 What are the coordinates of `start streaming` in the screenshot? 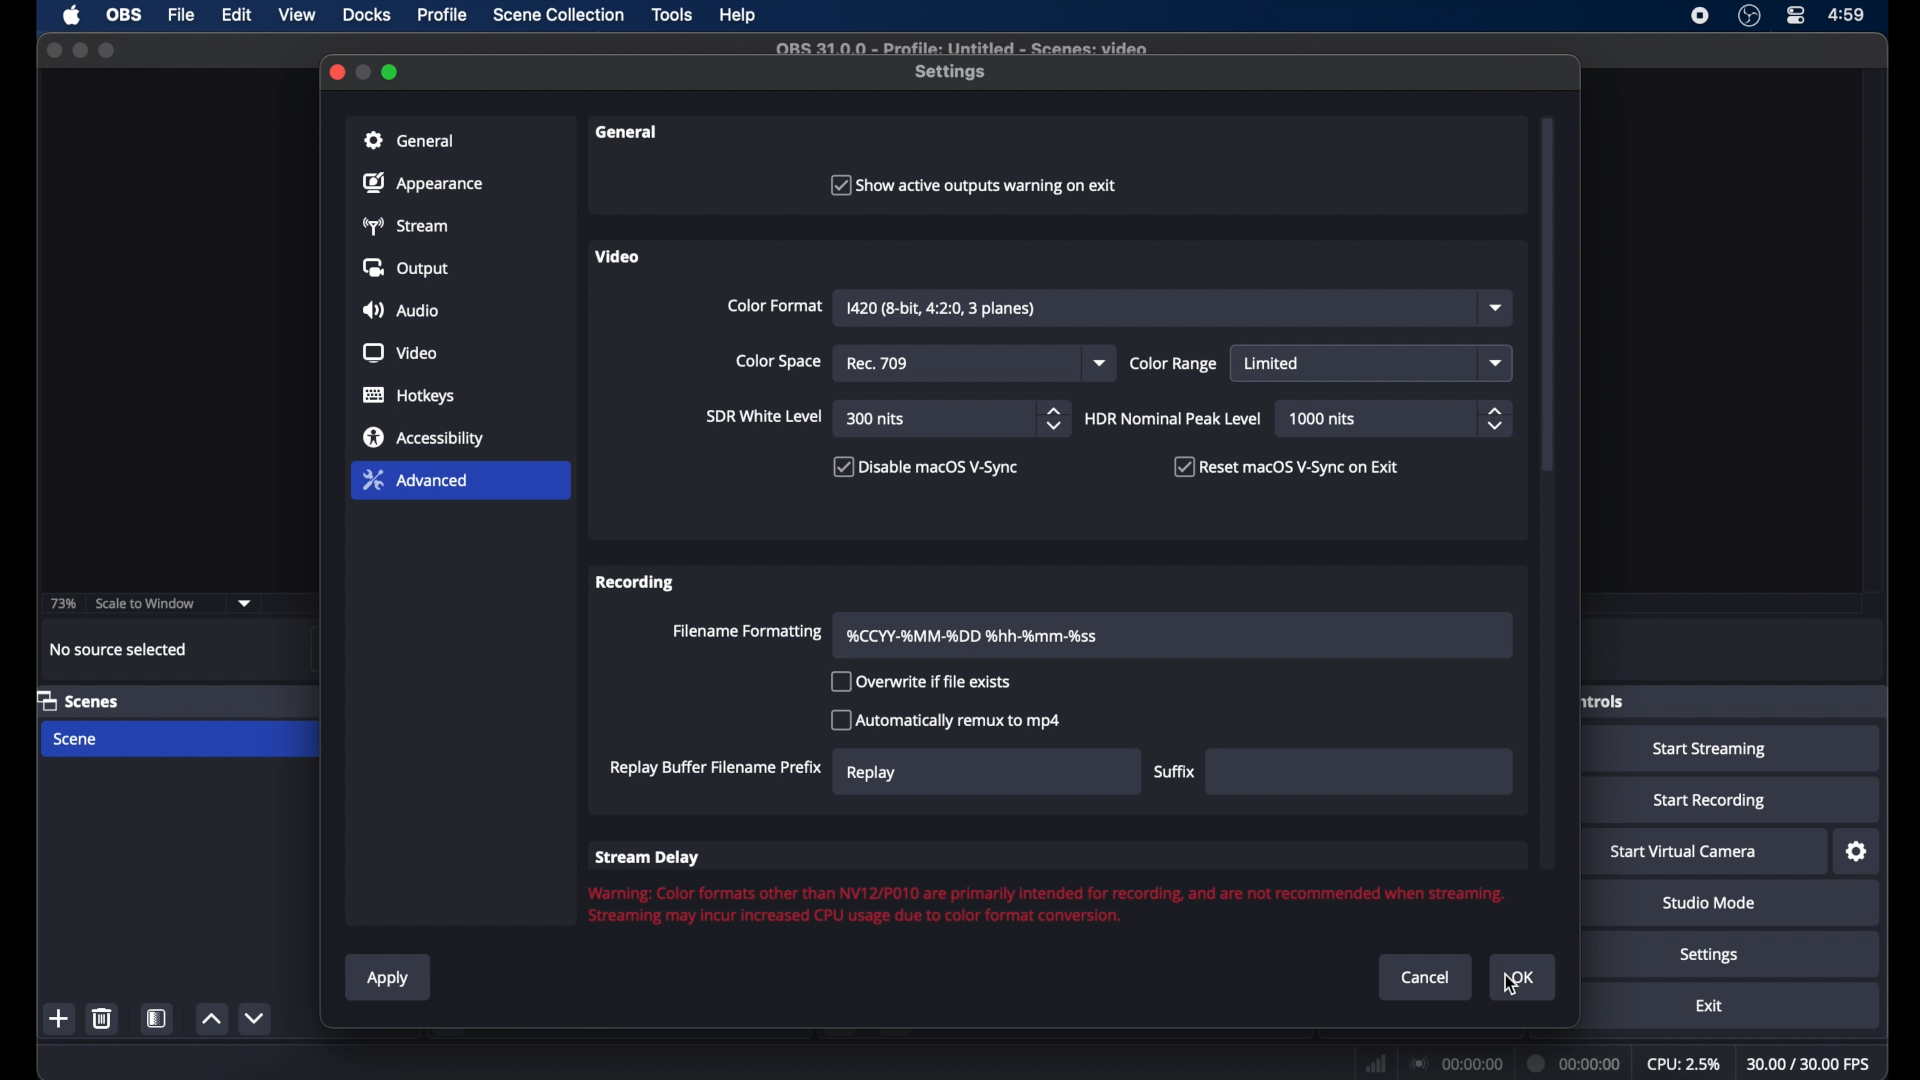 It's located at (1710, 751).